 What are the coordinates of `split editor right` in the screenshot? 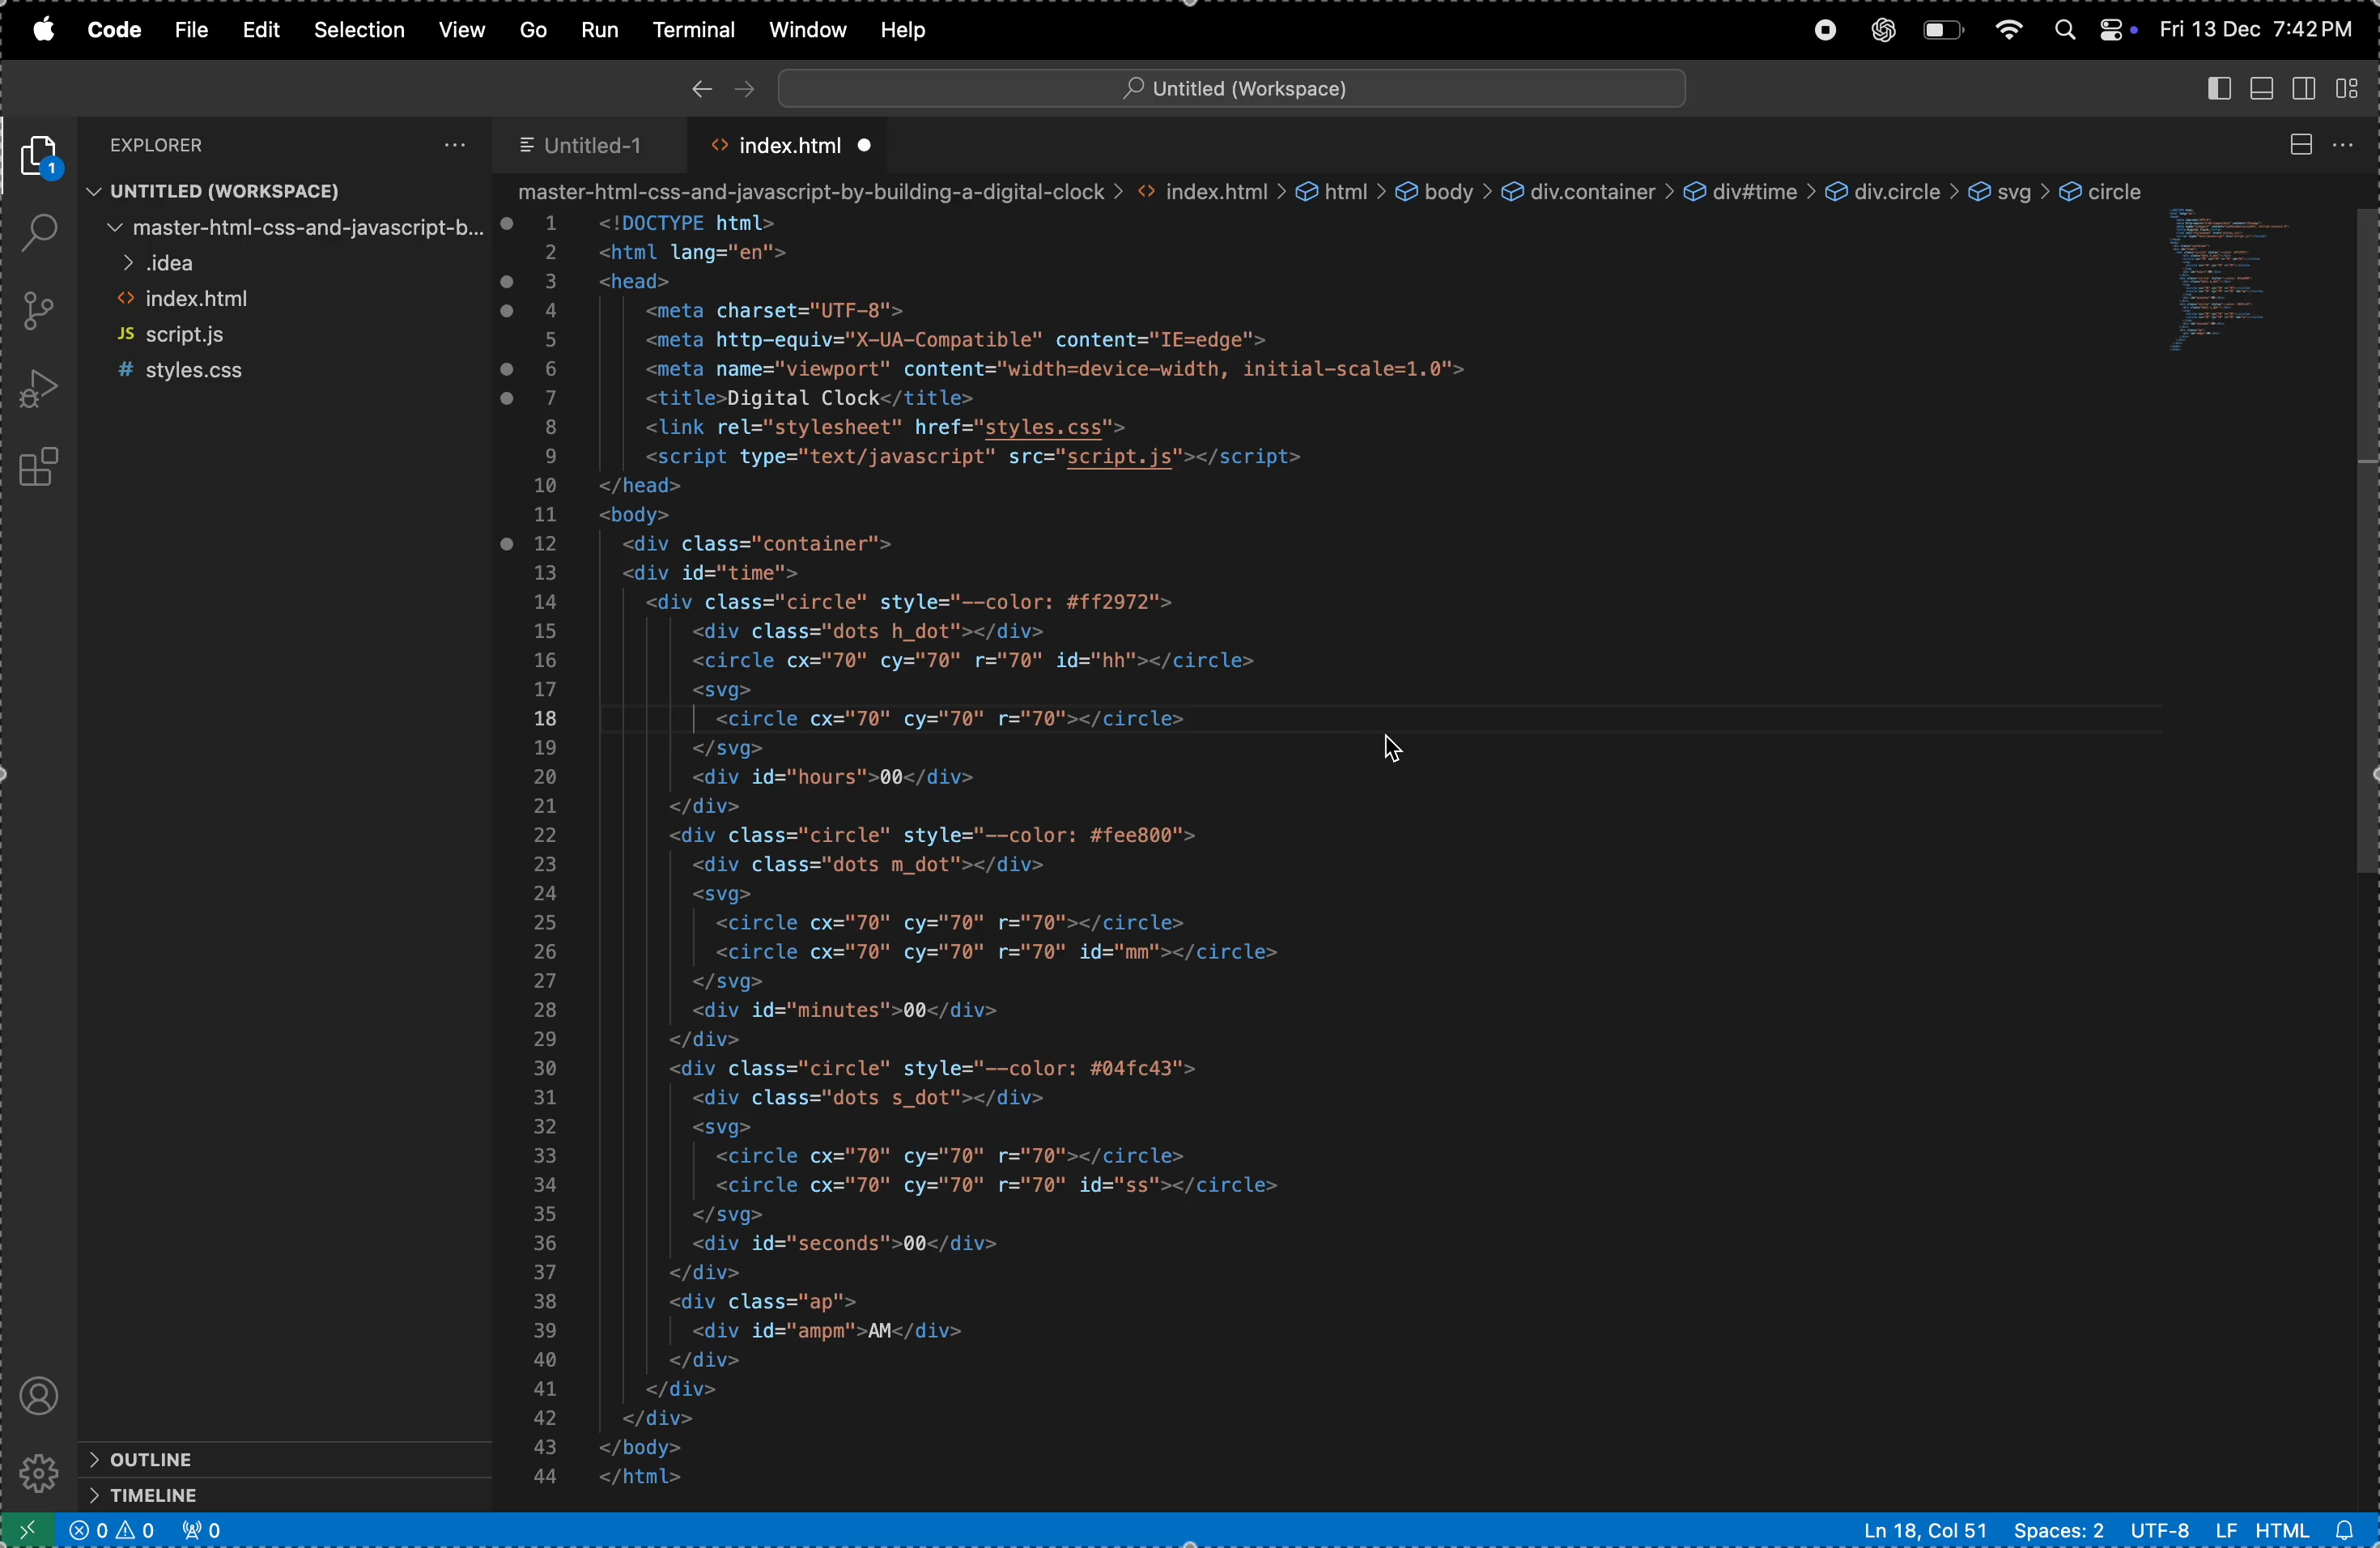 It's located at (2299, 145).